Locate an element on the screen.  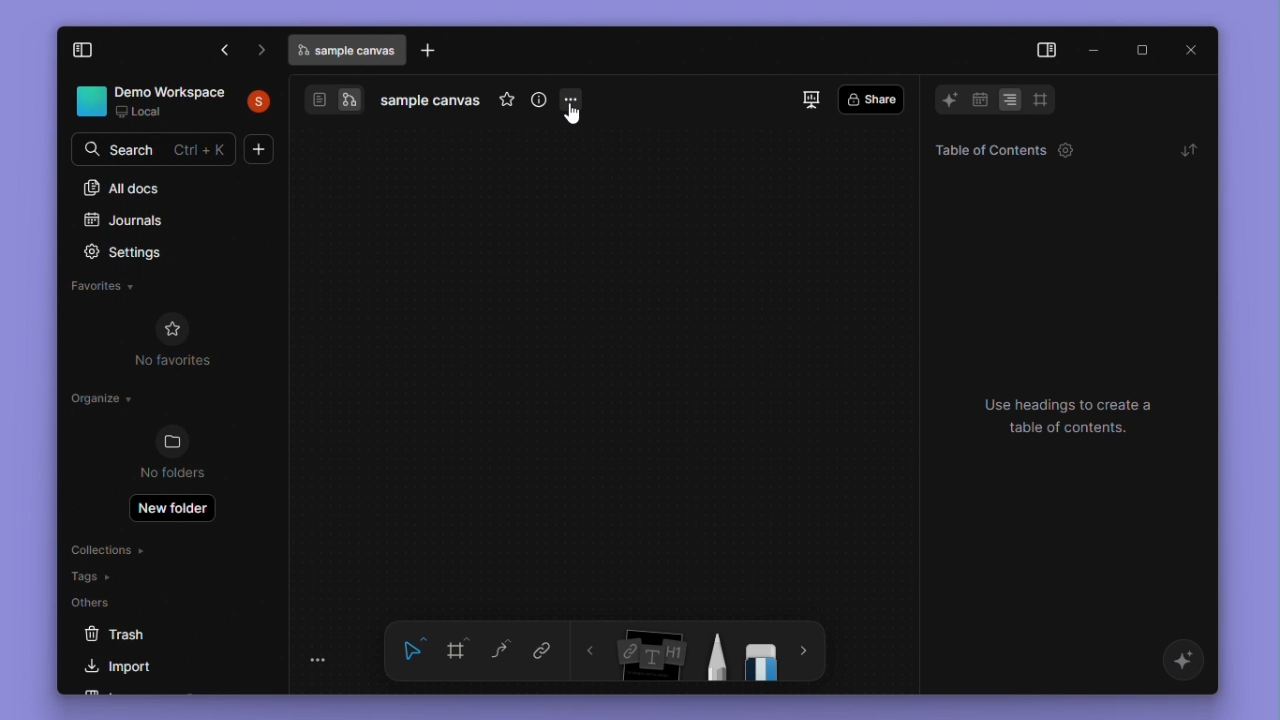
pen is located at coordinates (714, 657).